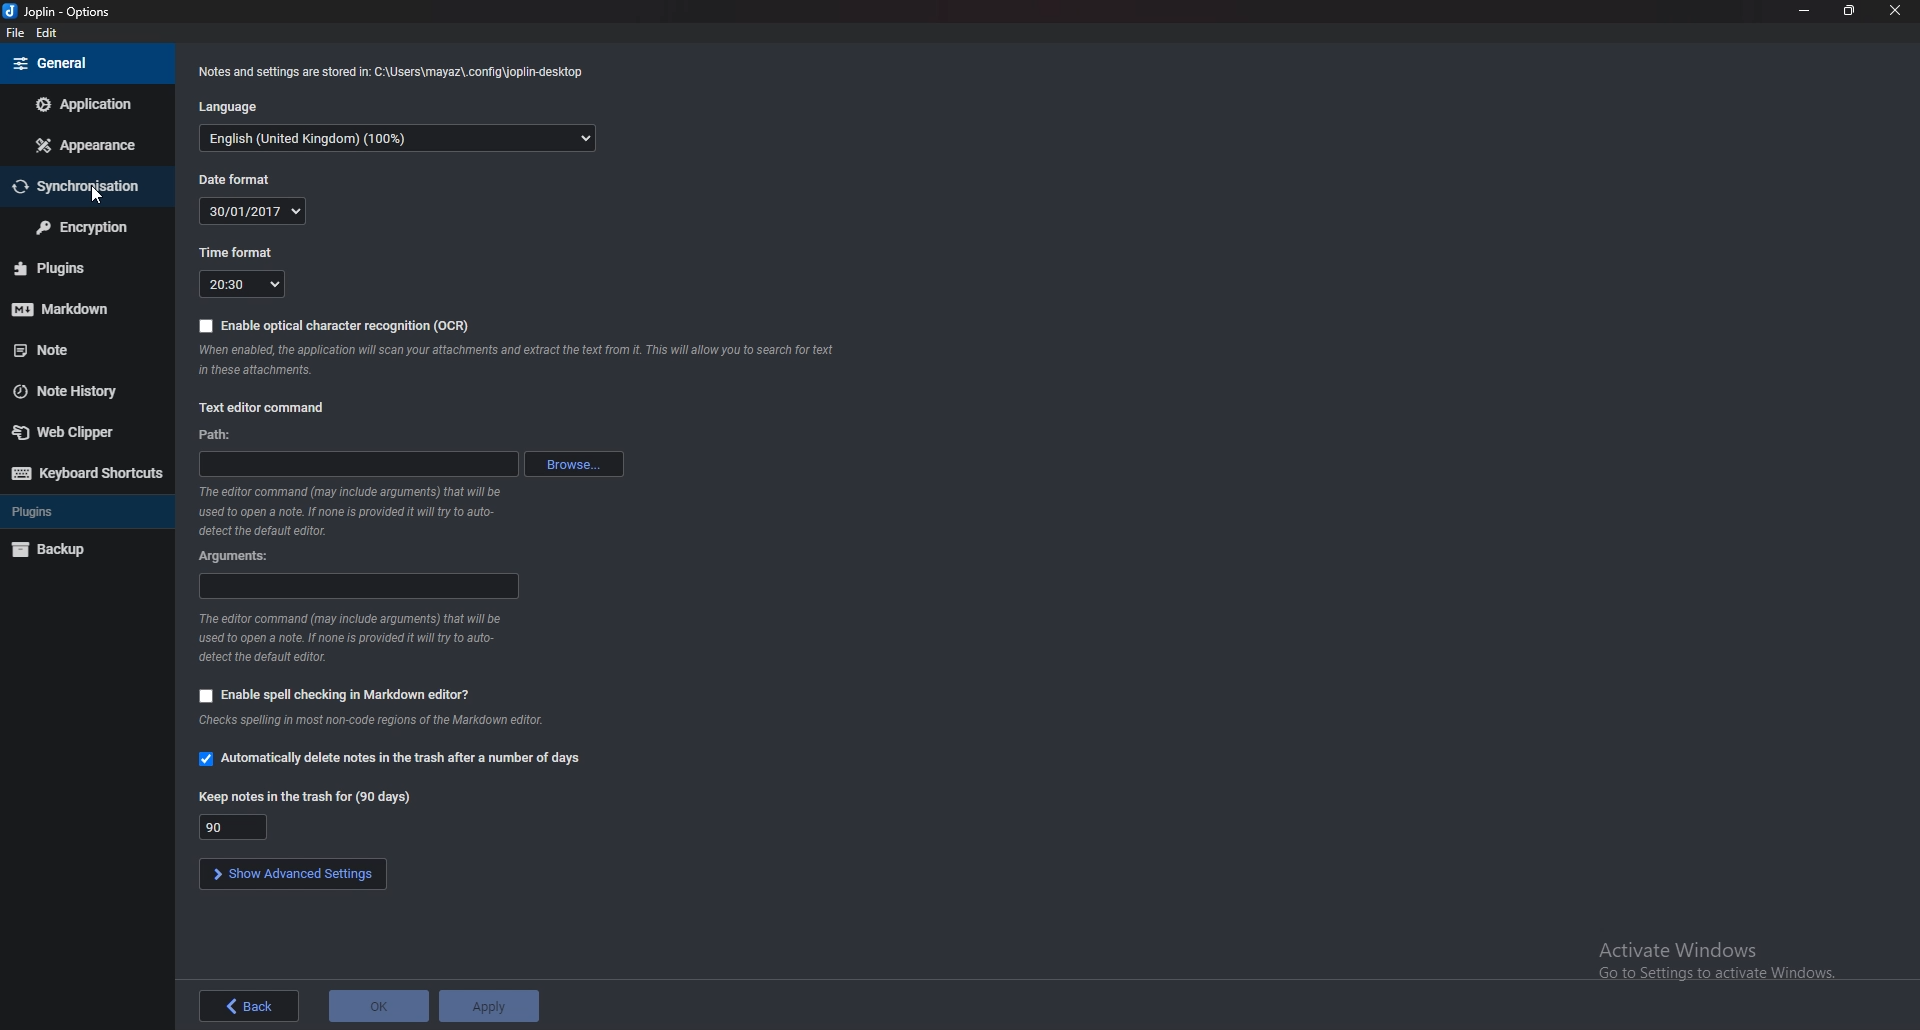  I want to click on plugins, so click(71, 268).